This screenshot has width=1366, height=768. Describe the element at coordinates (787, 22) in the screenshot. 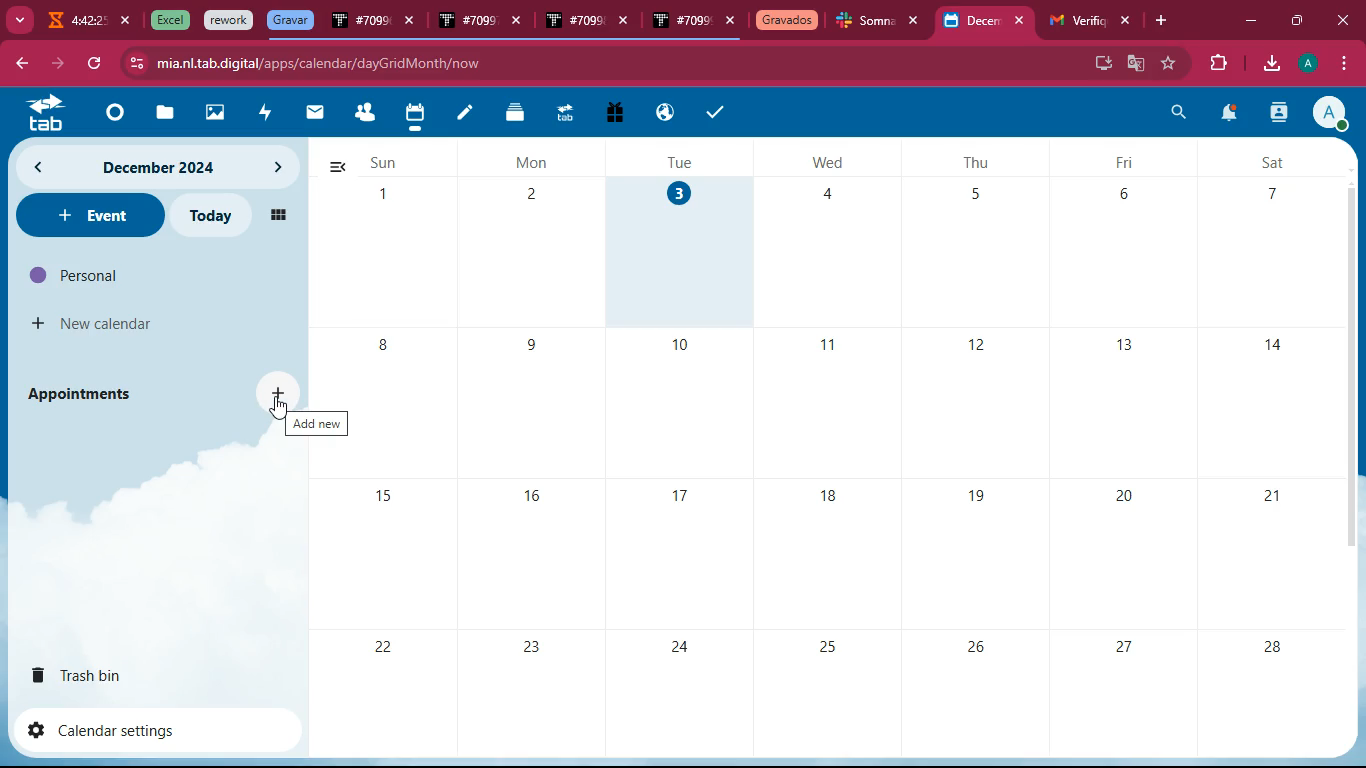

I see `tab` at that location.